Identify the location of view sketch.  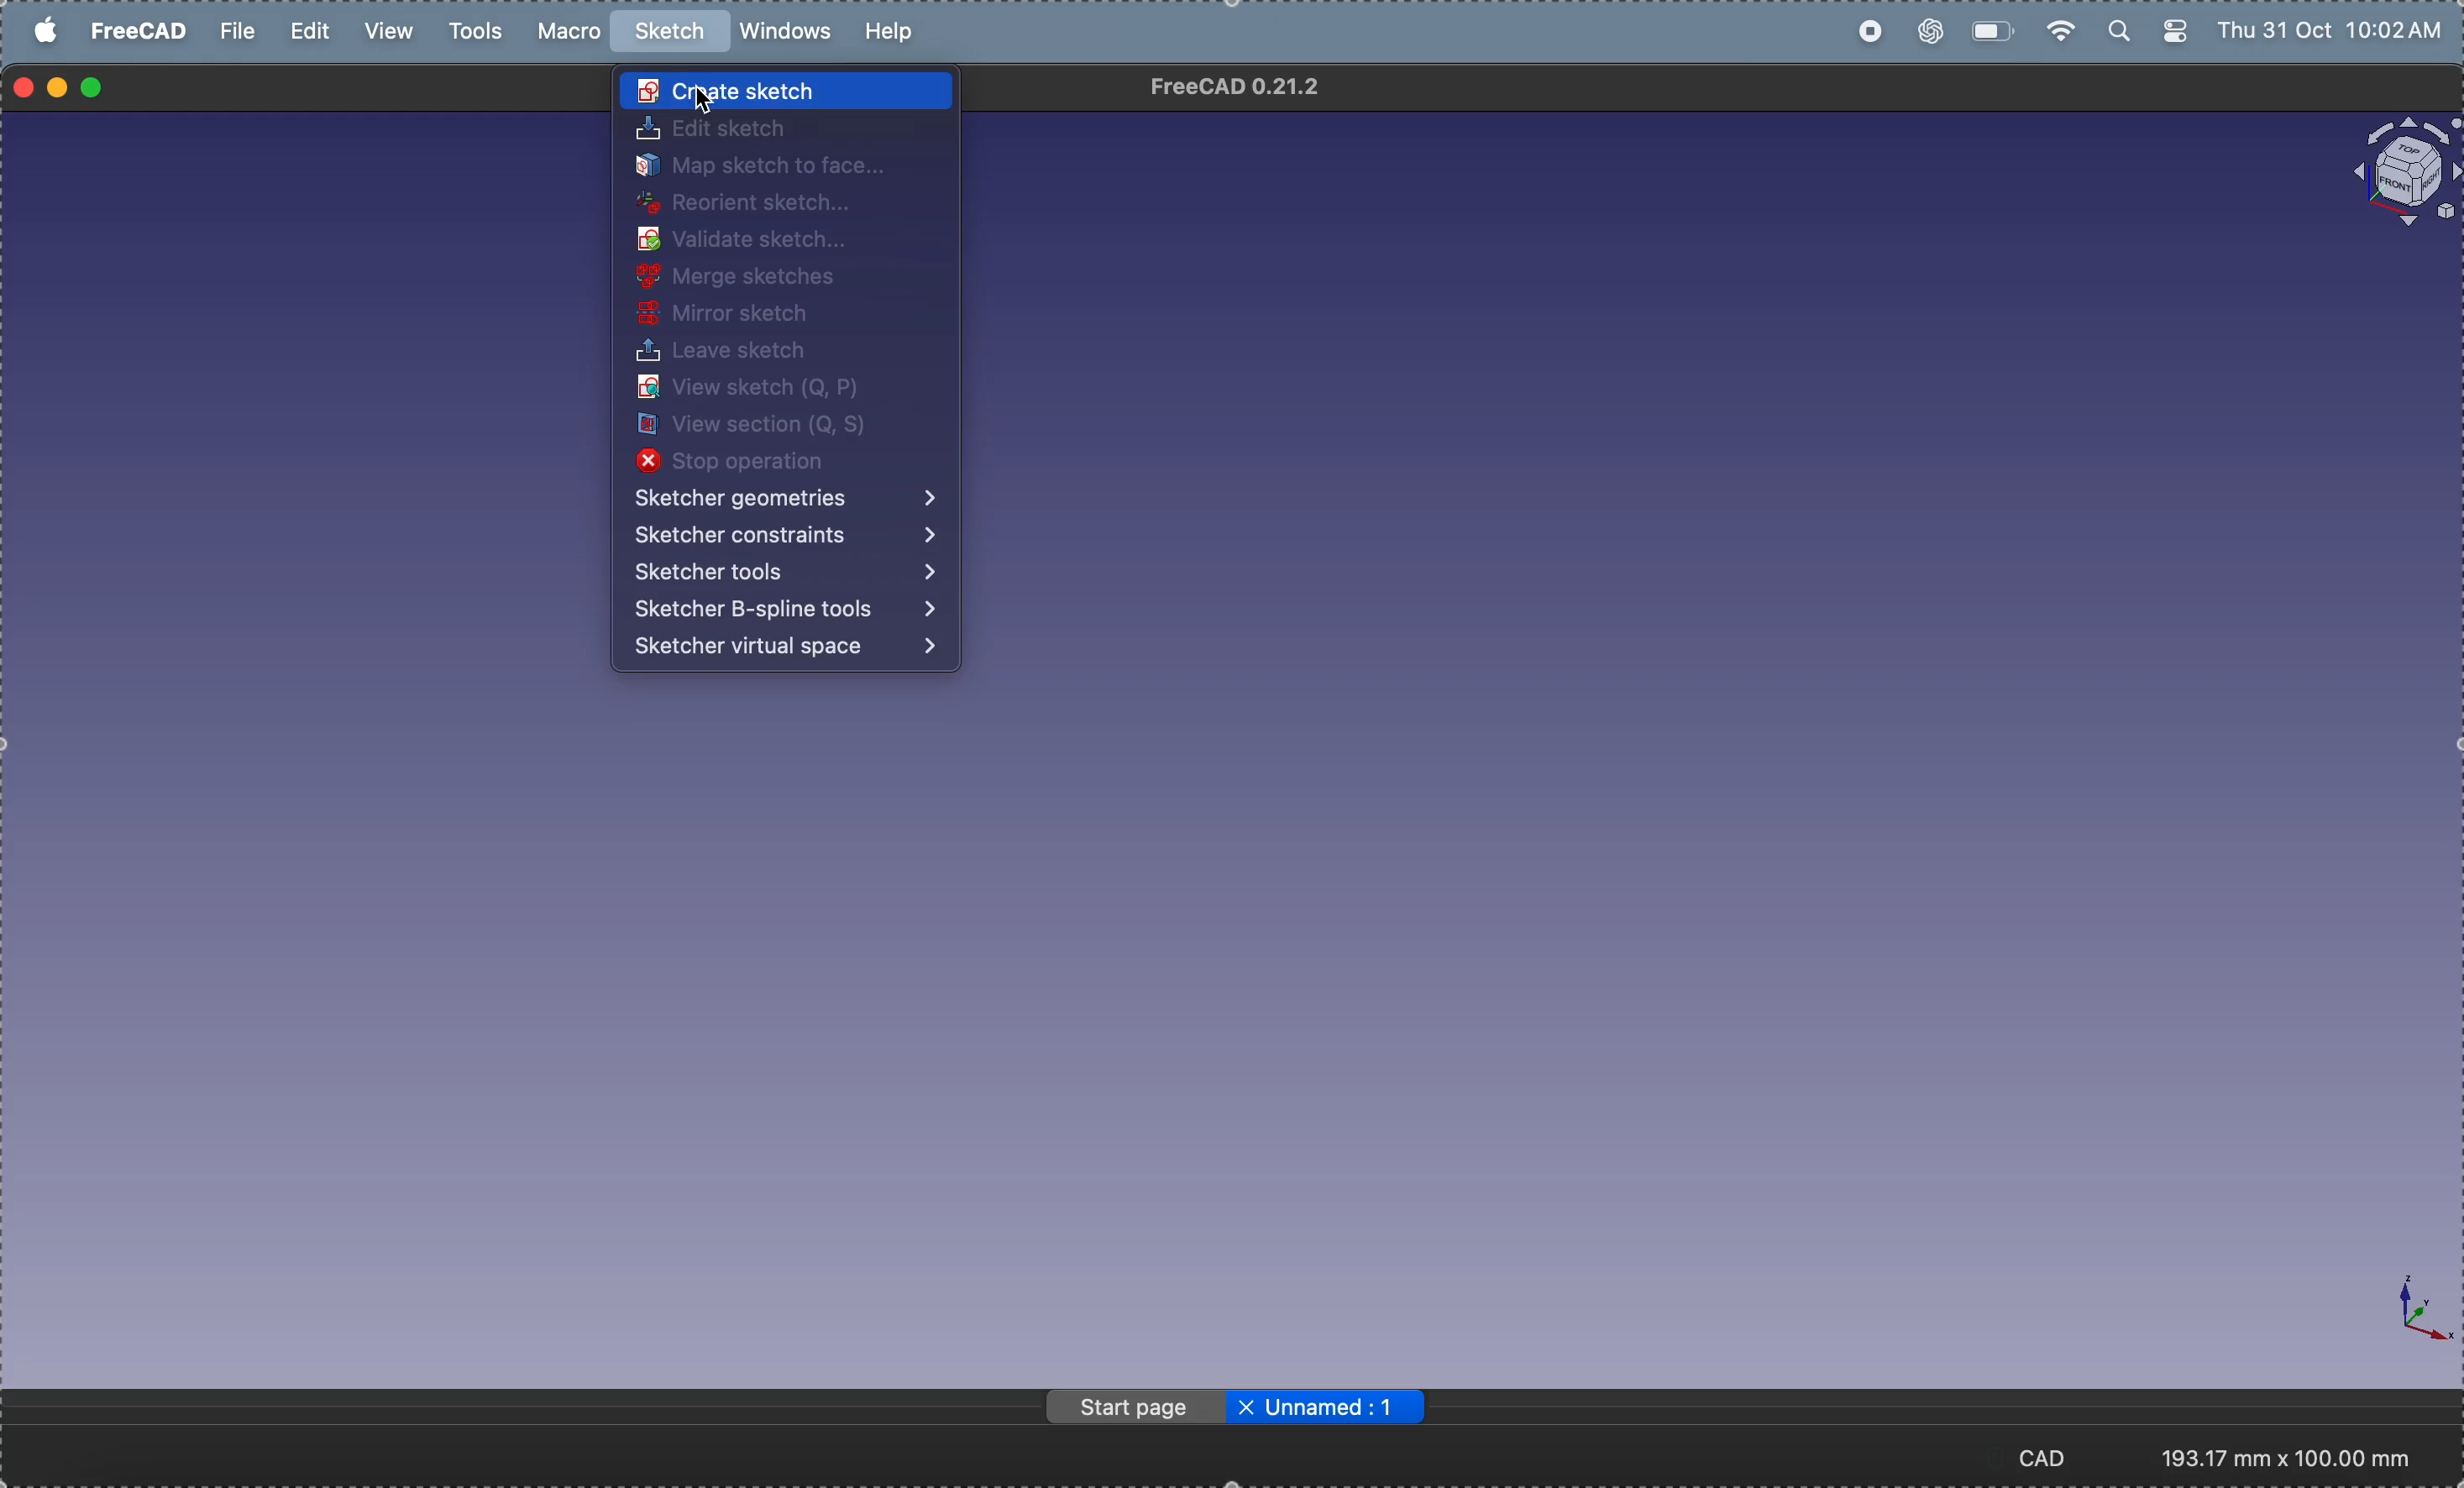
(756, 387).